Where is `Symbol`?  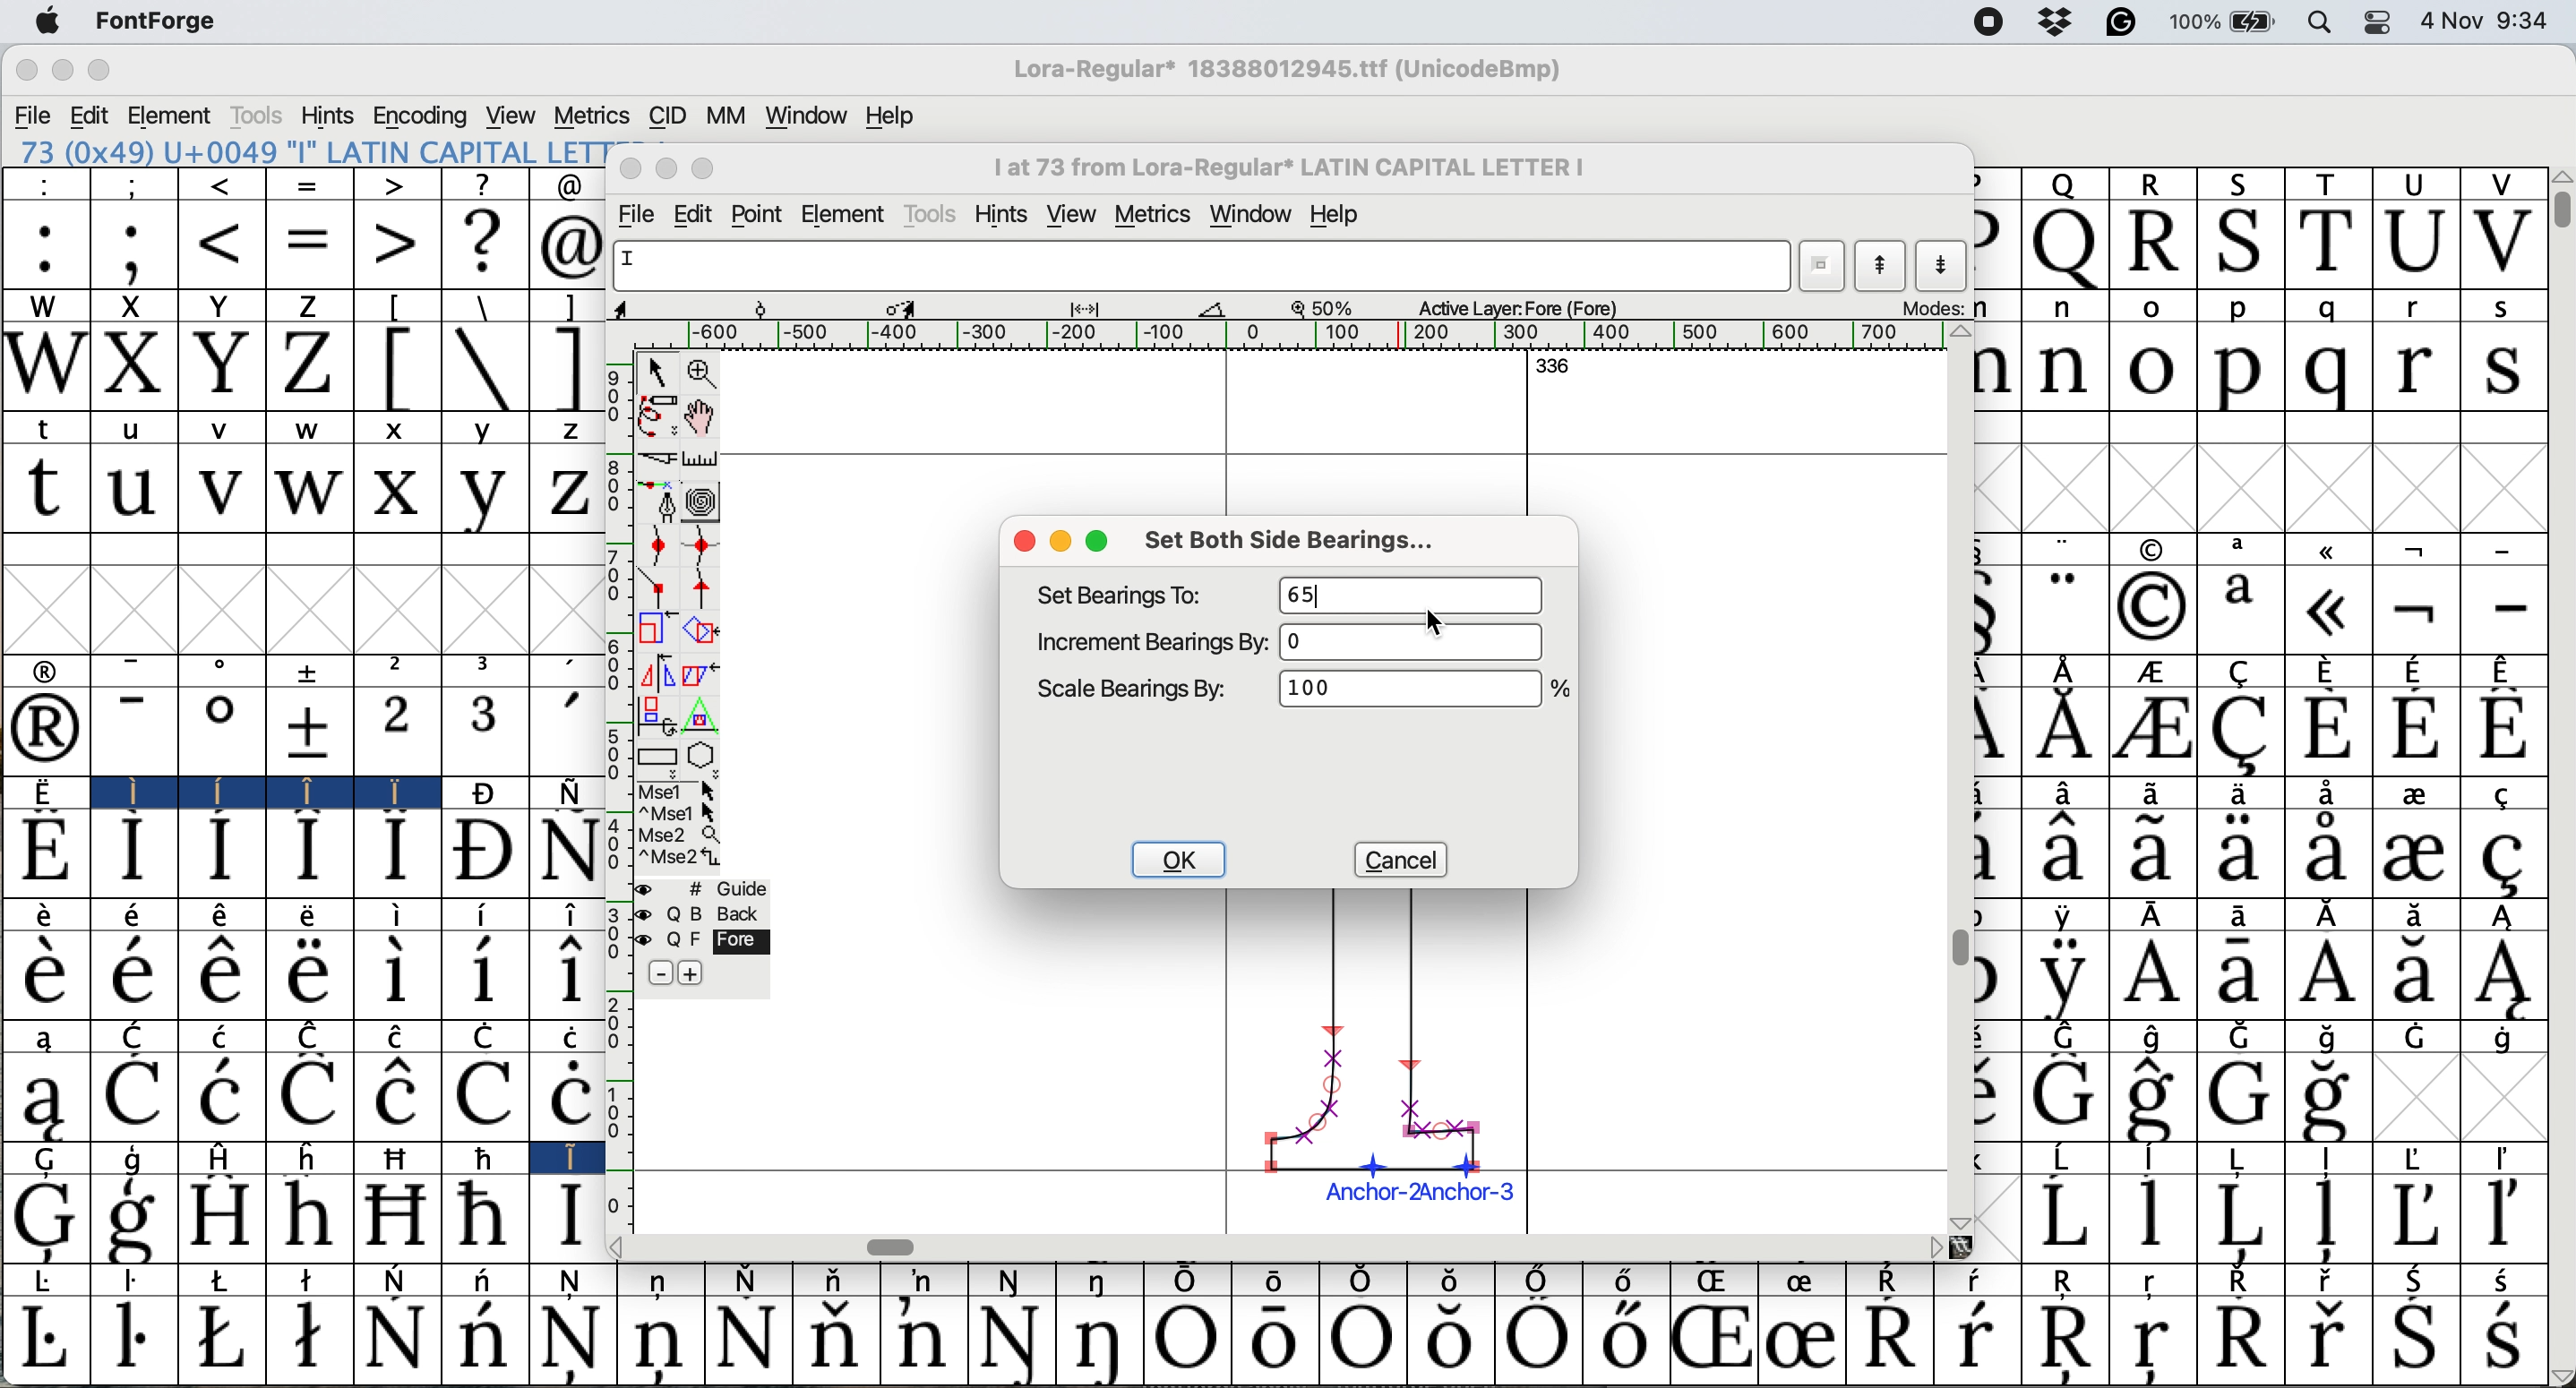 Symbol is located at coordinates (1446, 1280).